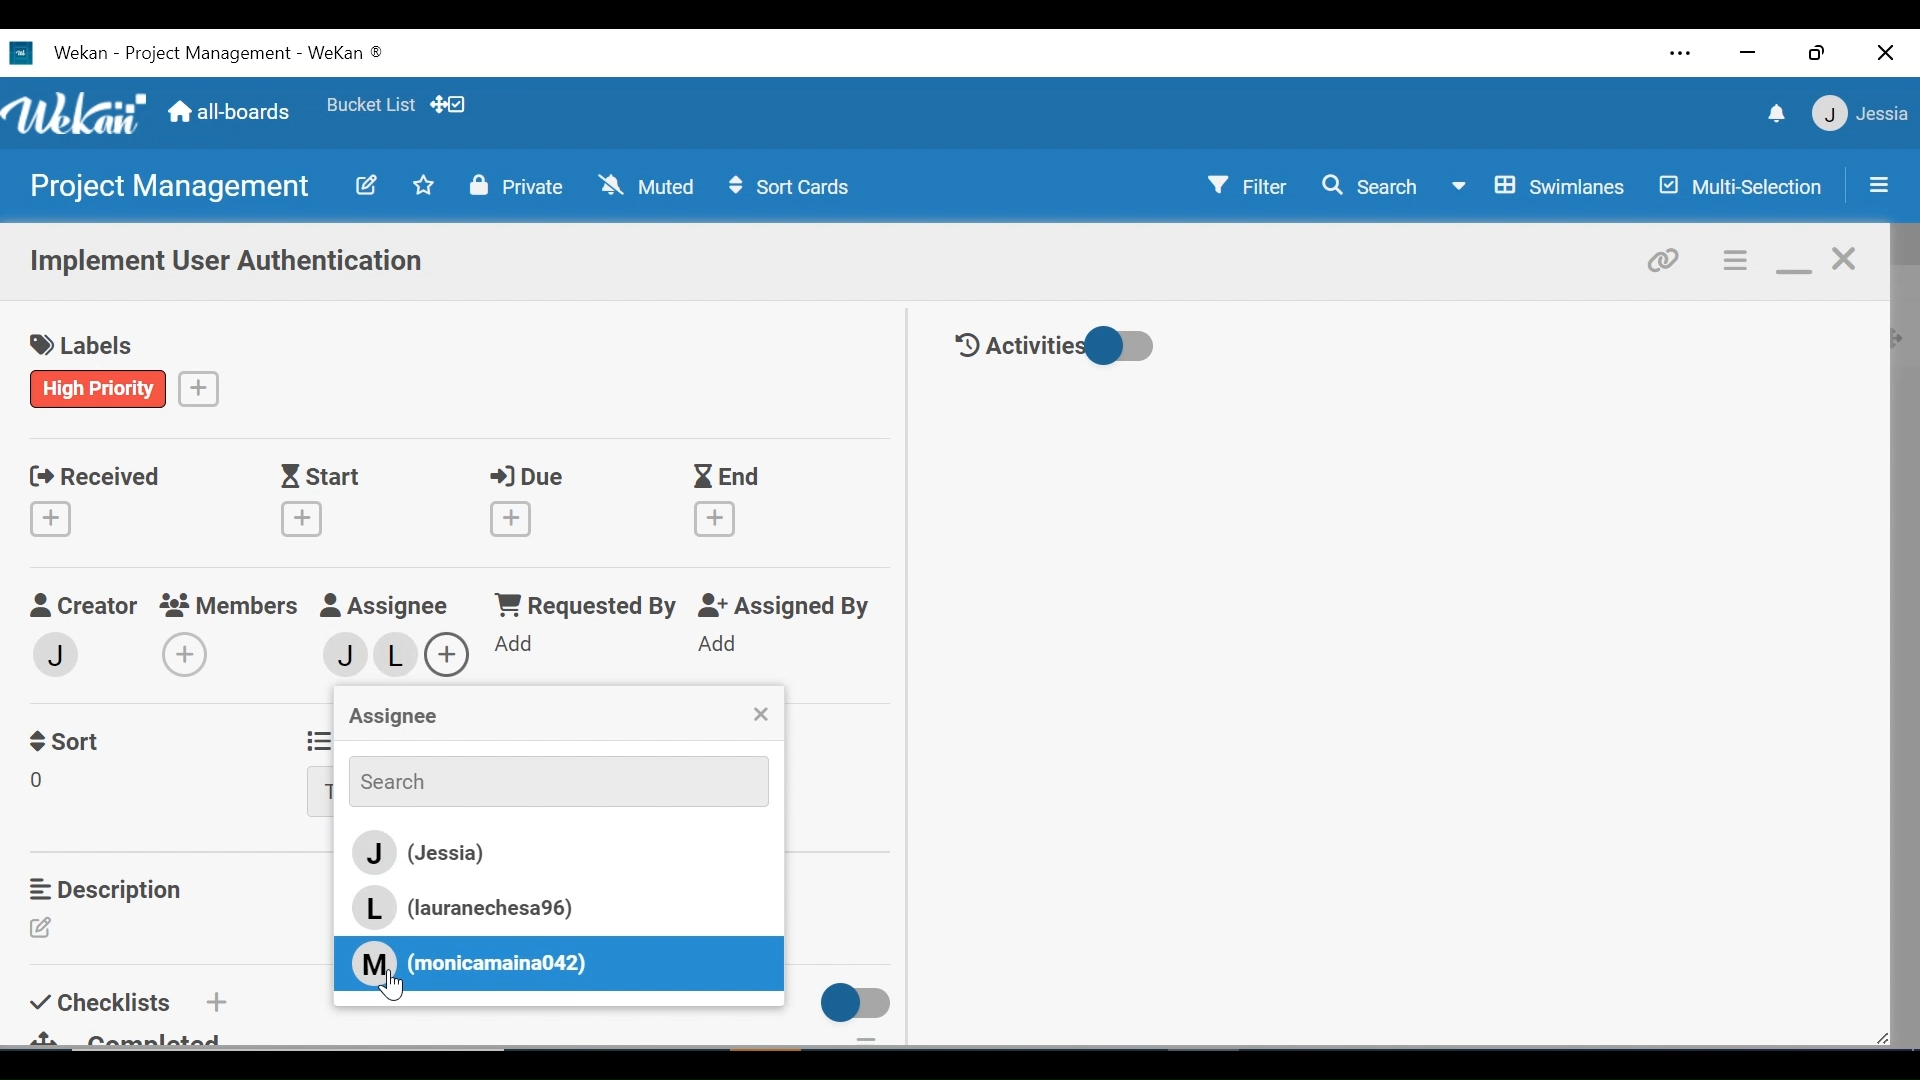 This screenshot has height=1080, width=1920. What do you see at coordinates (82, 606) in the screenshot?
I see `Creator` at bounding box center [82, 606].